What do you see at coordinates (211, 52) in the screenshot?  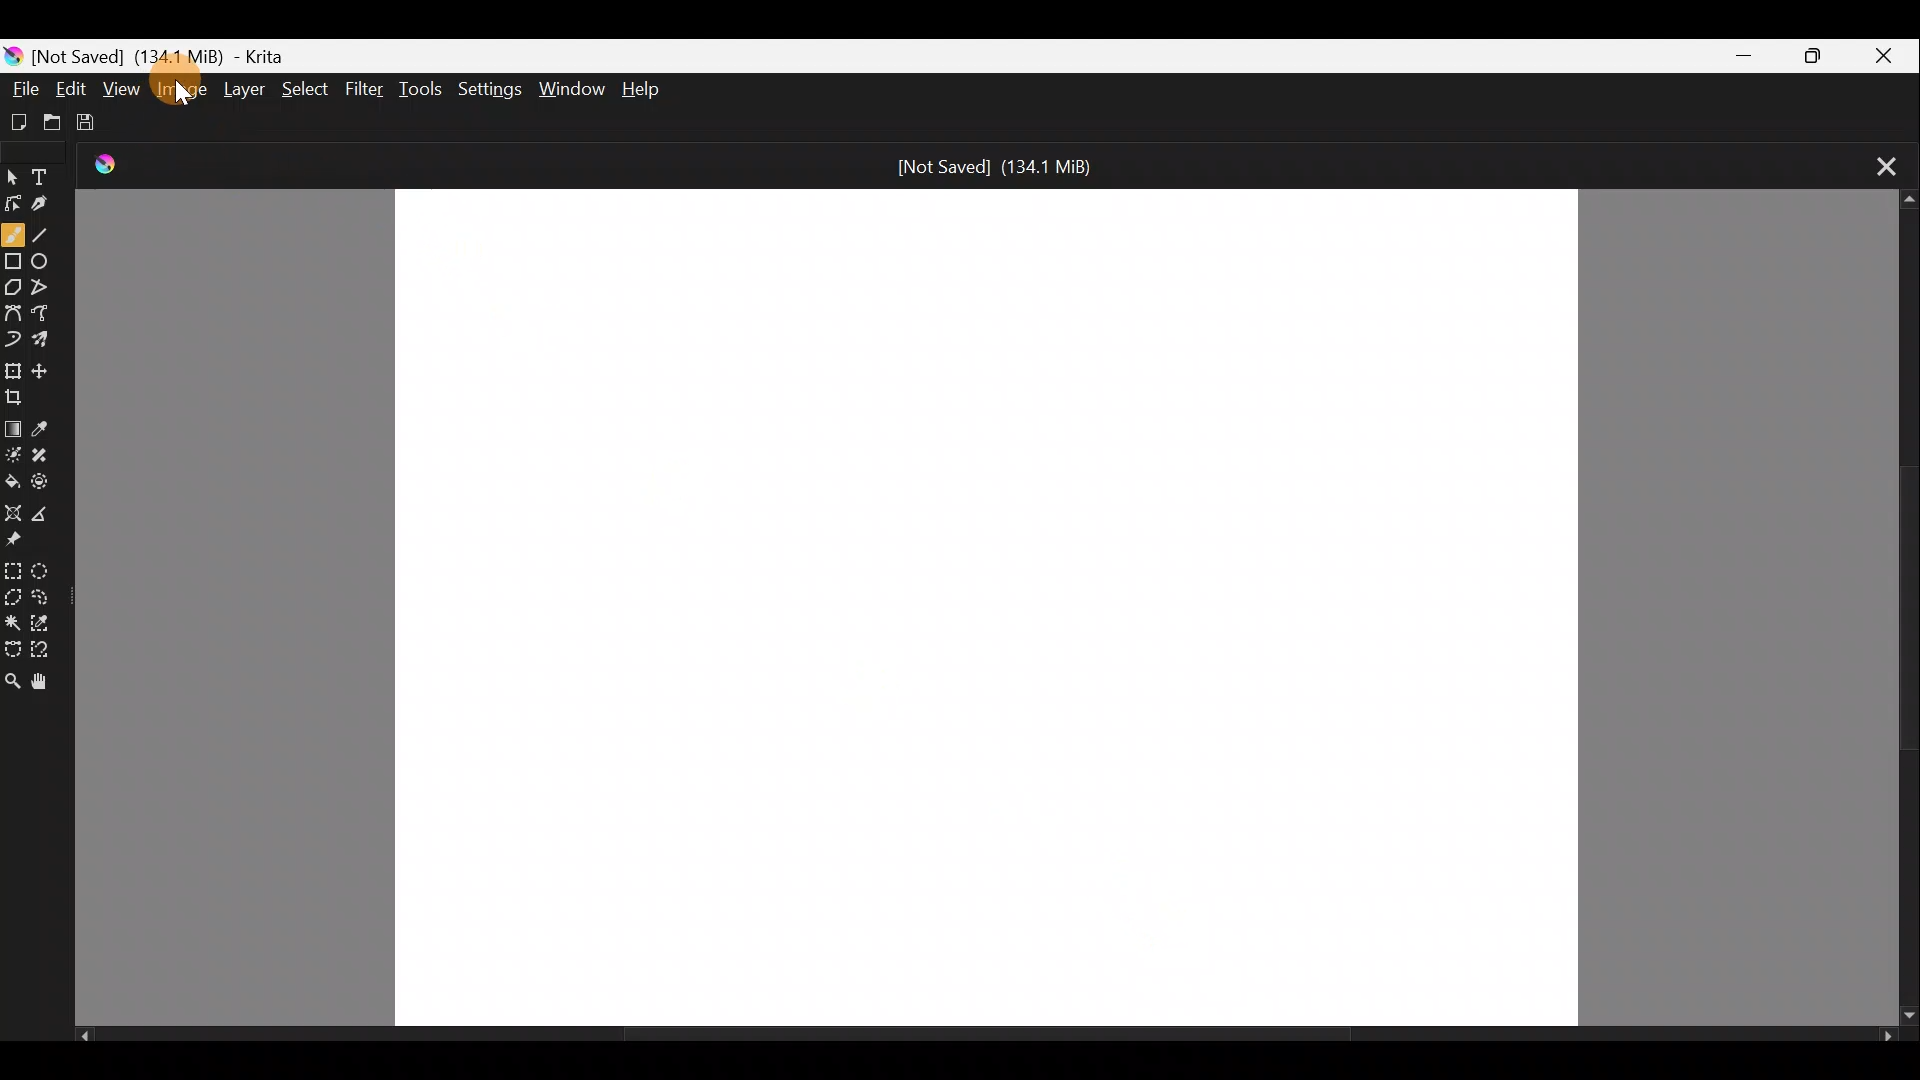 I see `[Not Saved] (134.1 MiB) - Krita` at bounding box center [211, 52].